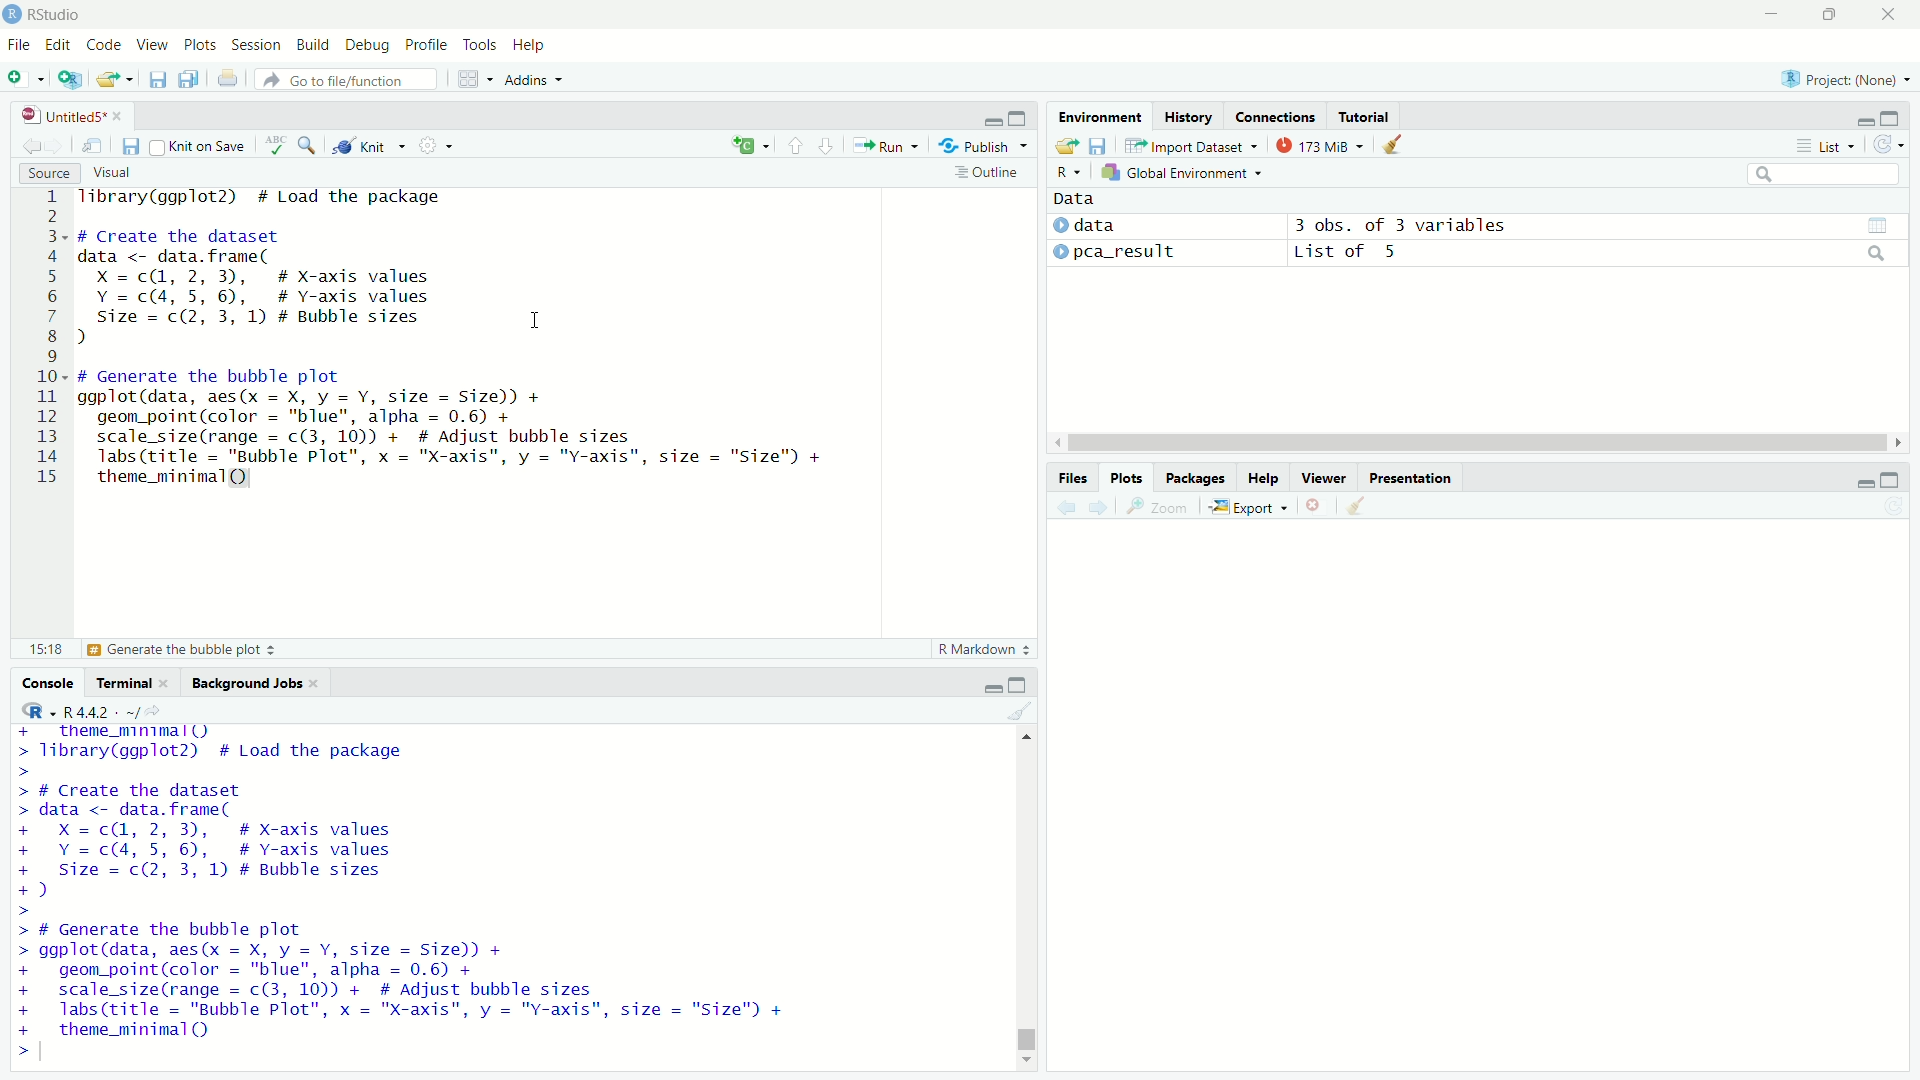 Image resolution: width=1920 pixels, height=1080 pixels. I want to click on history, so click(1188, 116).